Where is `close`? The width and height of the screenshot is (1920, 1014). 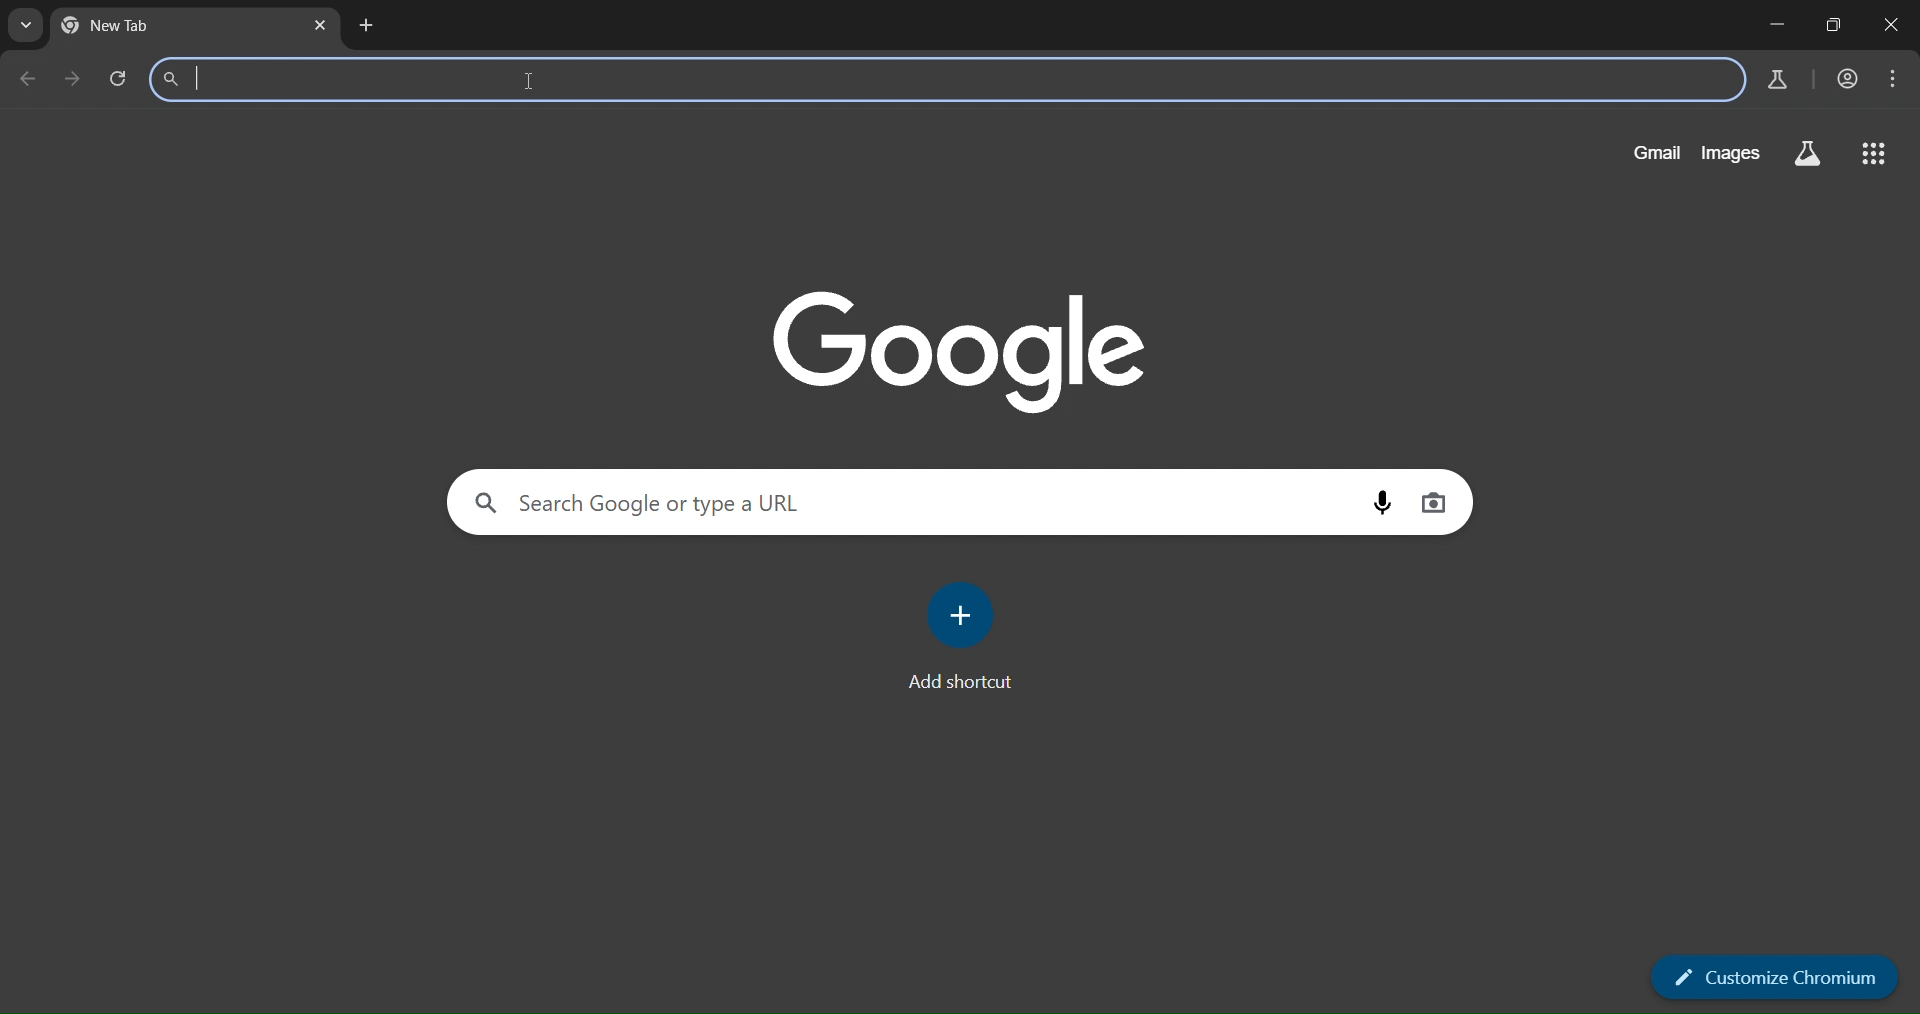
close is located at coordinates (1891, 28).